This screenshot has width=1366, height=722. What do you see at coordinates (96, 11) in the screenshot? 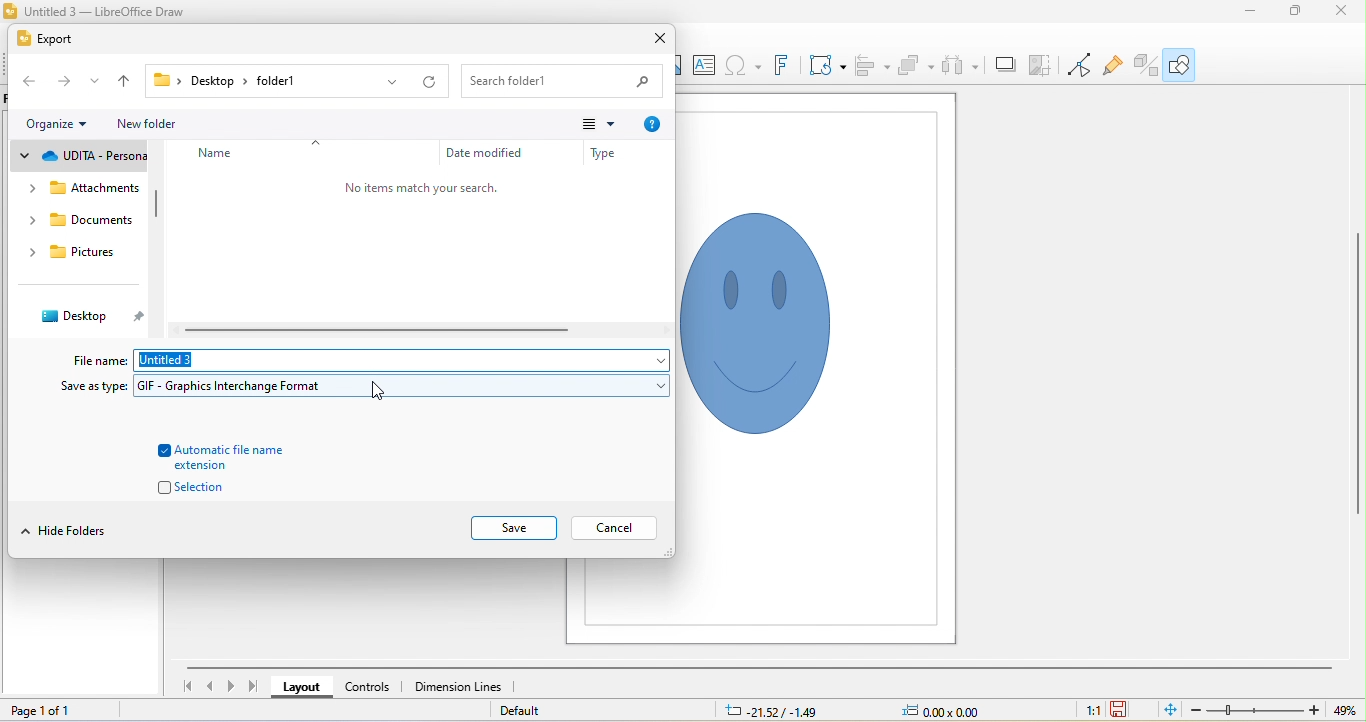
I see `title` at bounding box center [96, 11].